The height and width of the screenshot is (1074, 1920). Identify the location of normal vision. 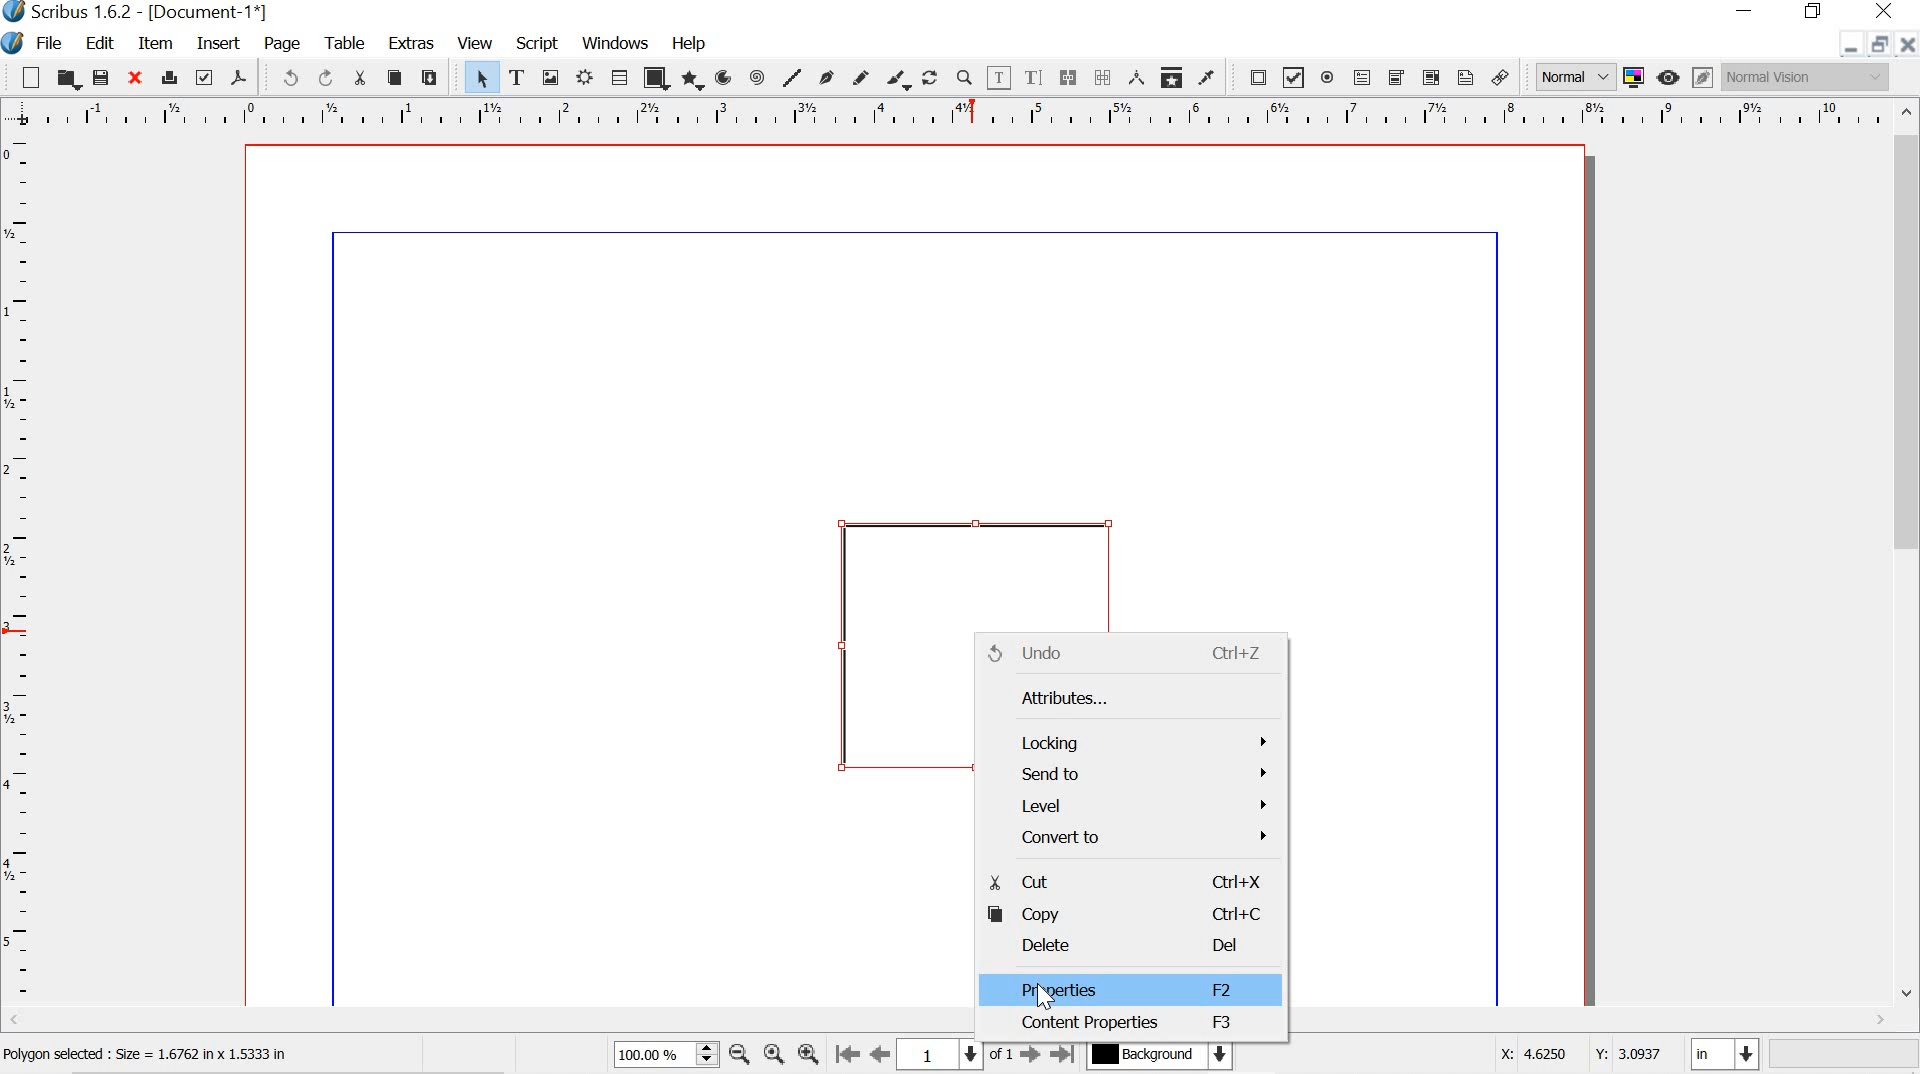
(1807, 76).